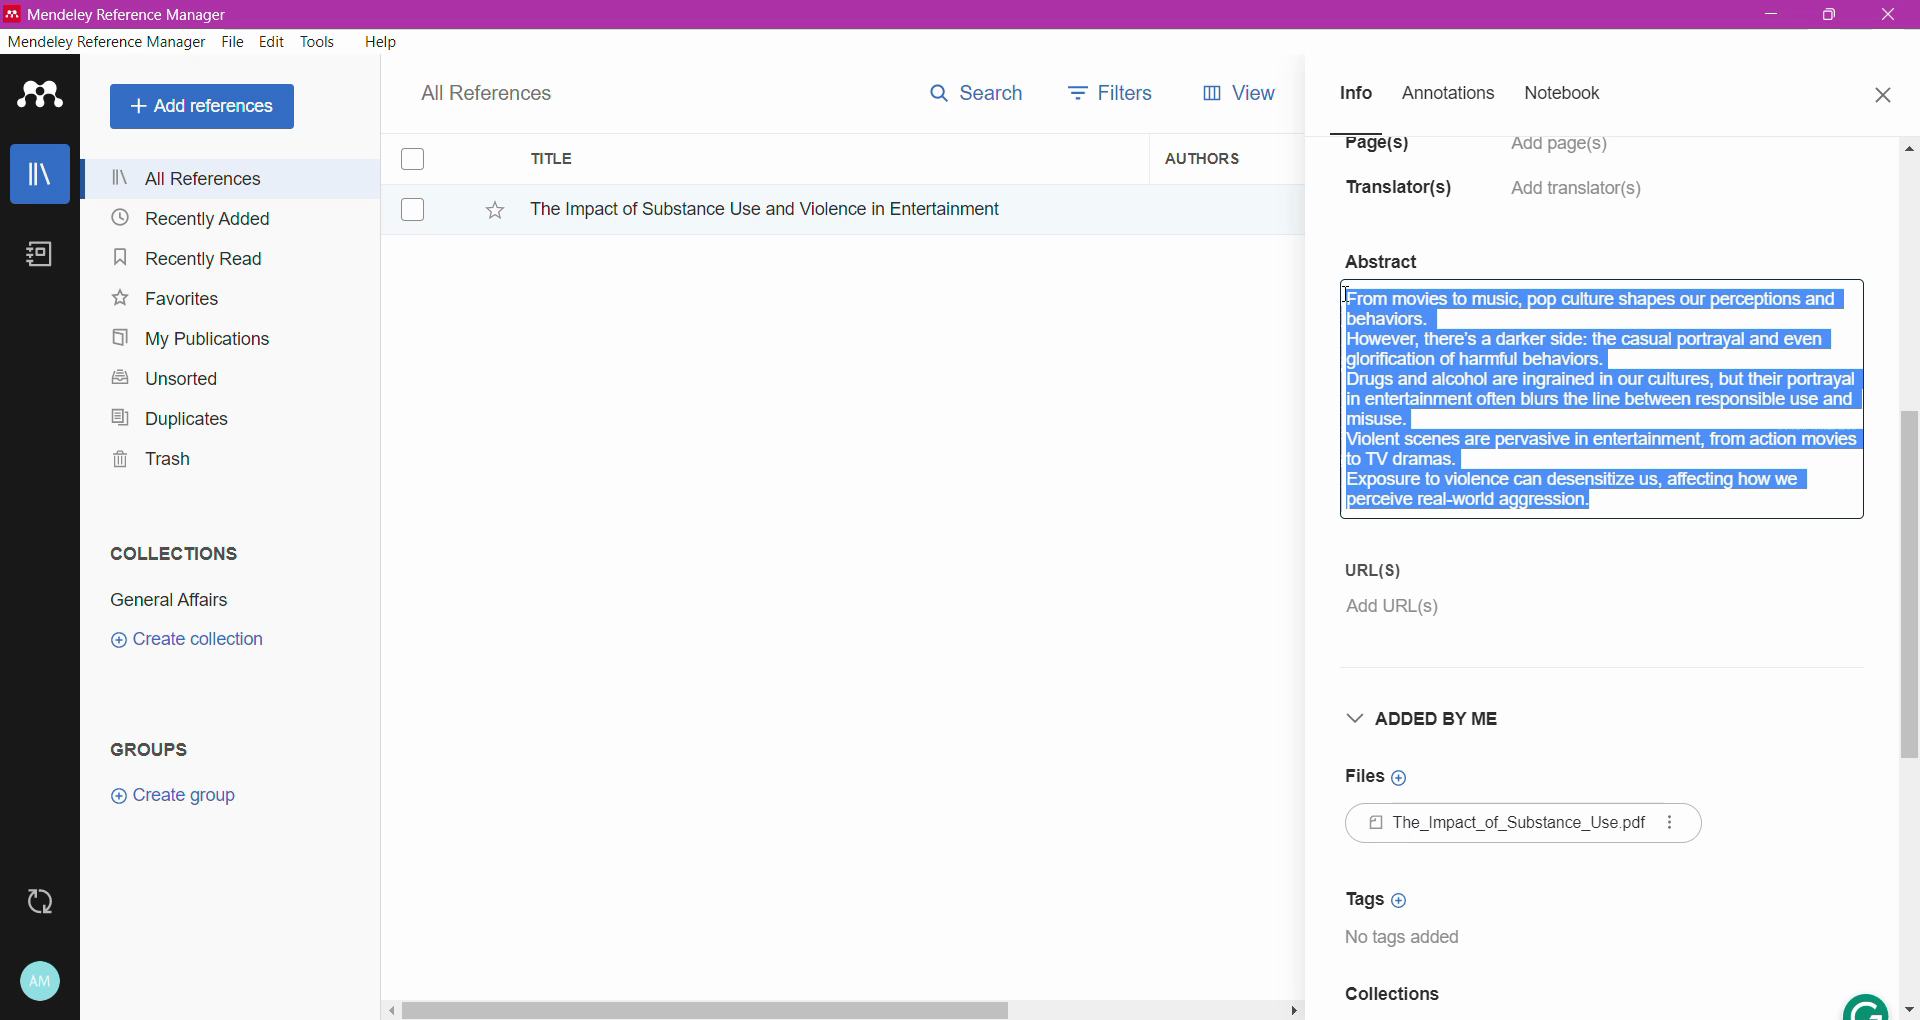  I want to click on Collections, so click(1392, 1000).